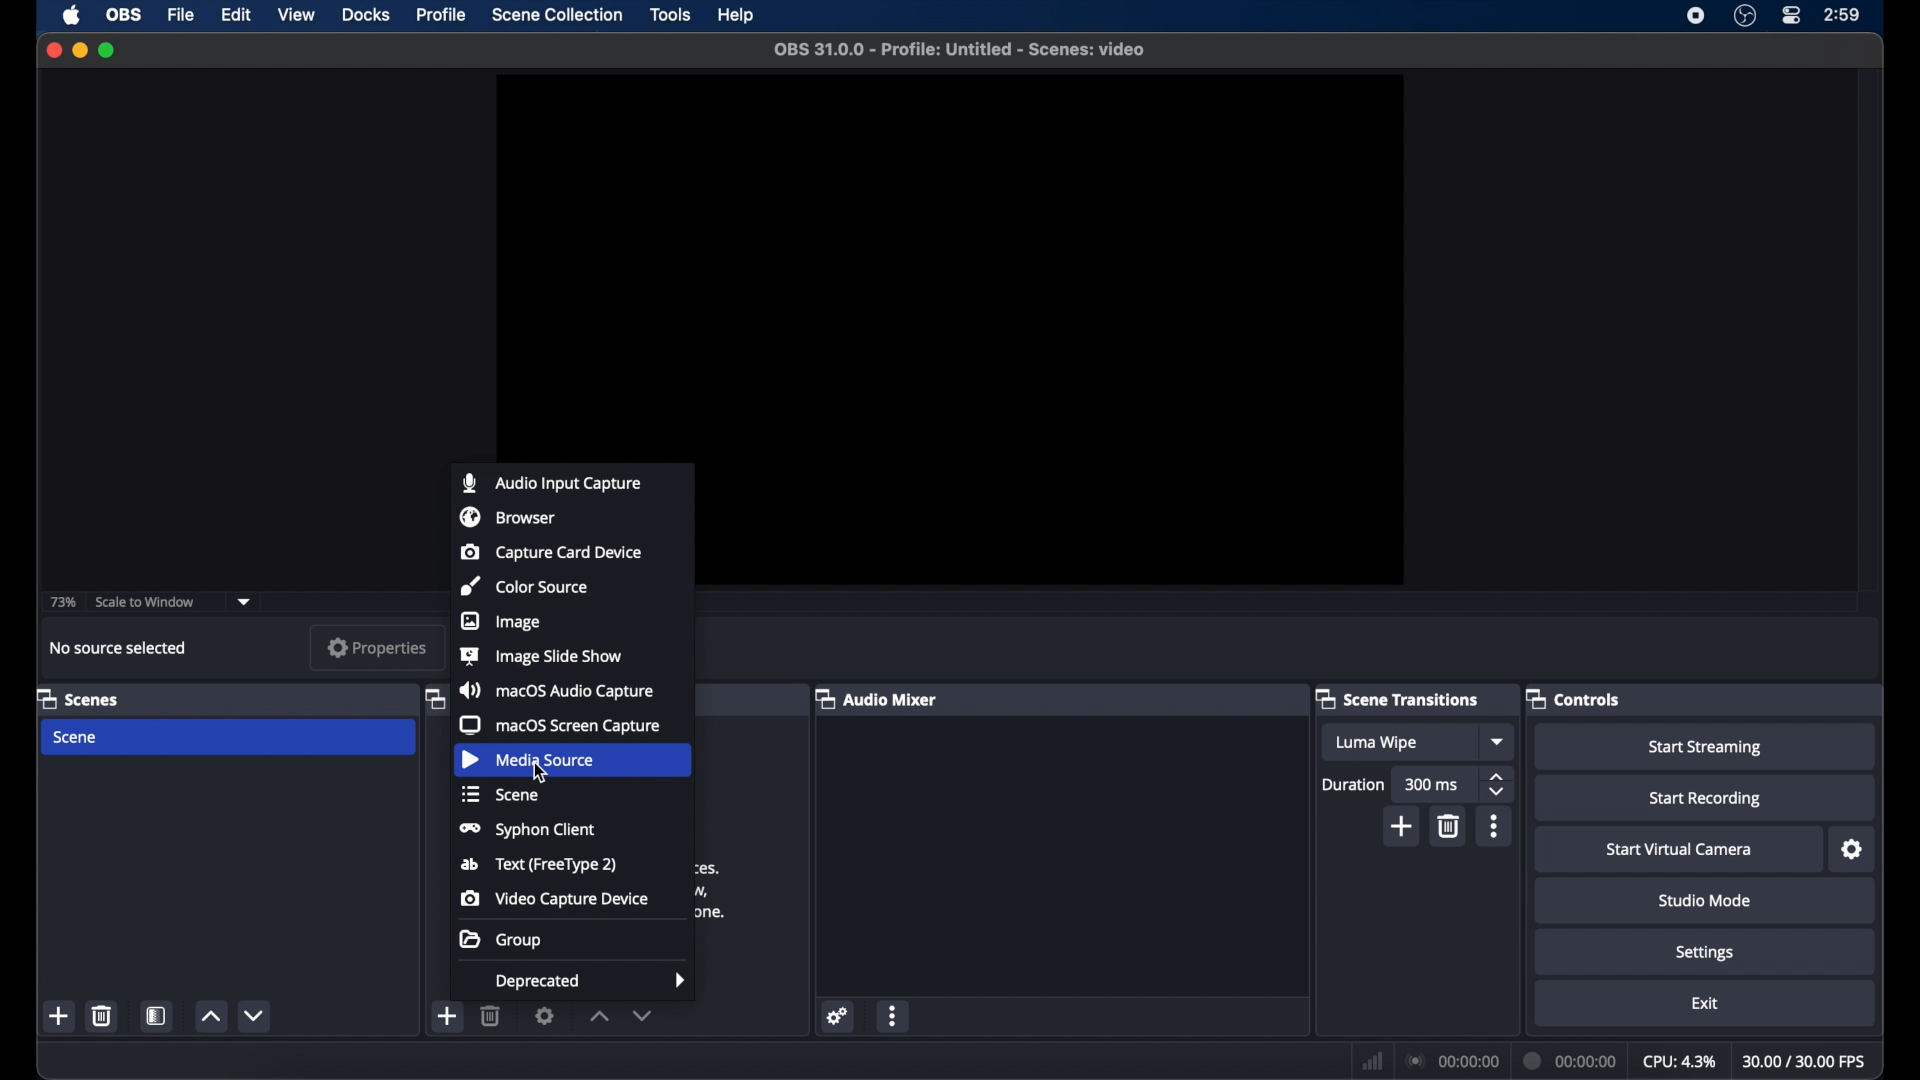  I want to click on ob, so click(126, 15).